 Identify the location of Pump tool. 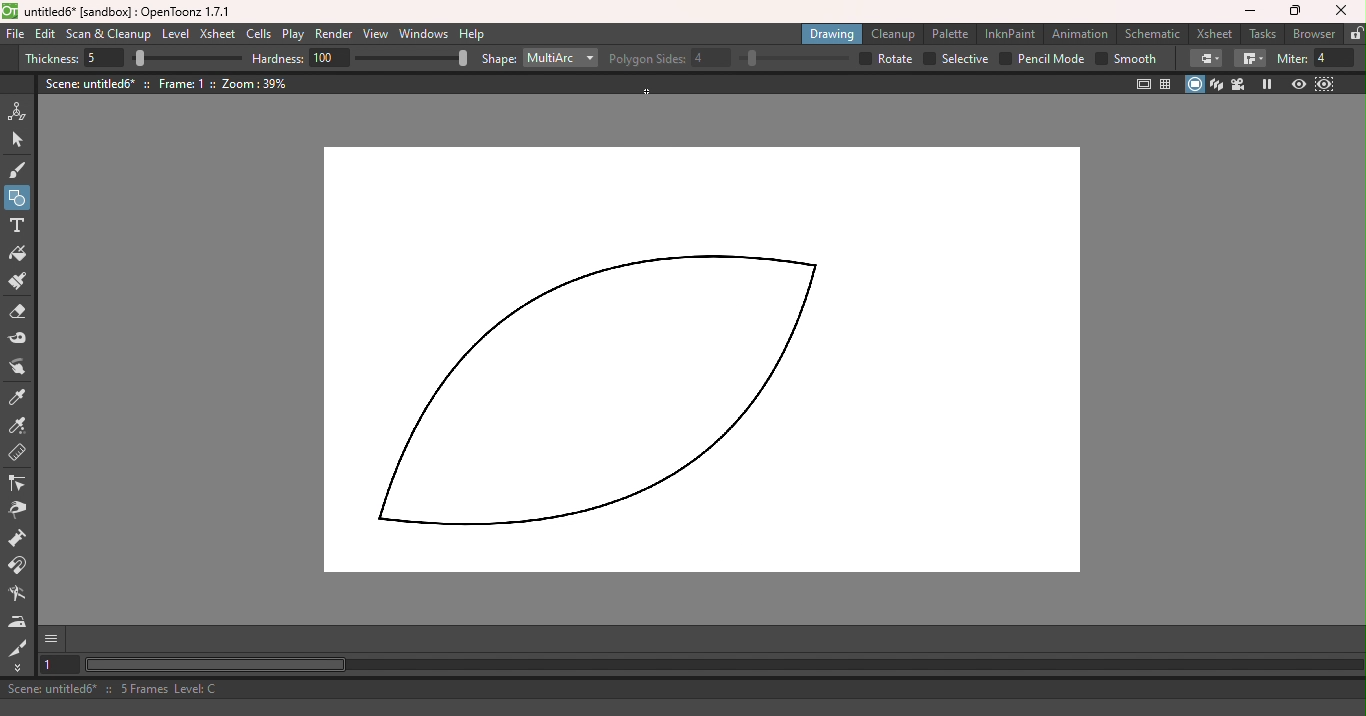
(20, 539).